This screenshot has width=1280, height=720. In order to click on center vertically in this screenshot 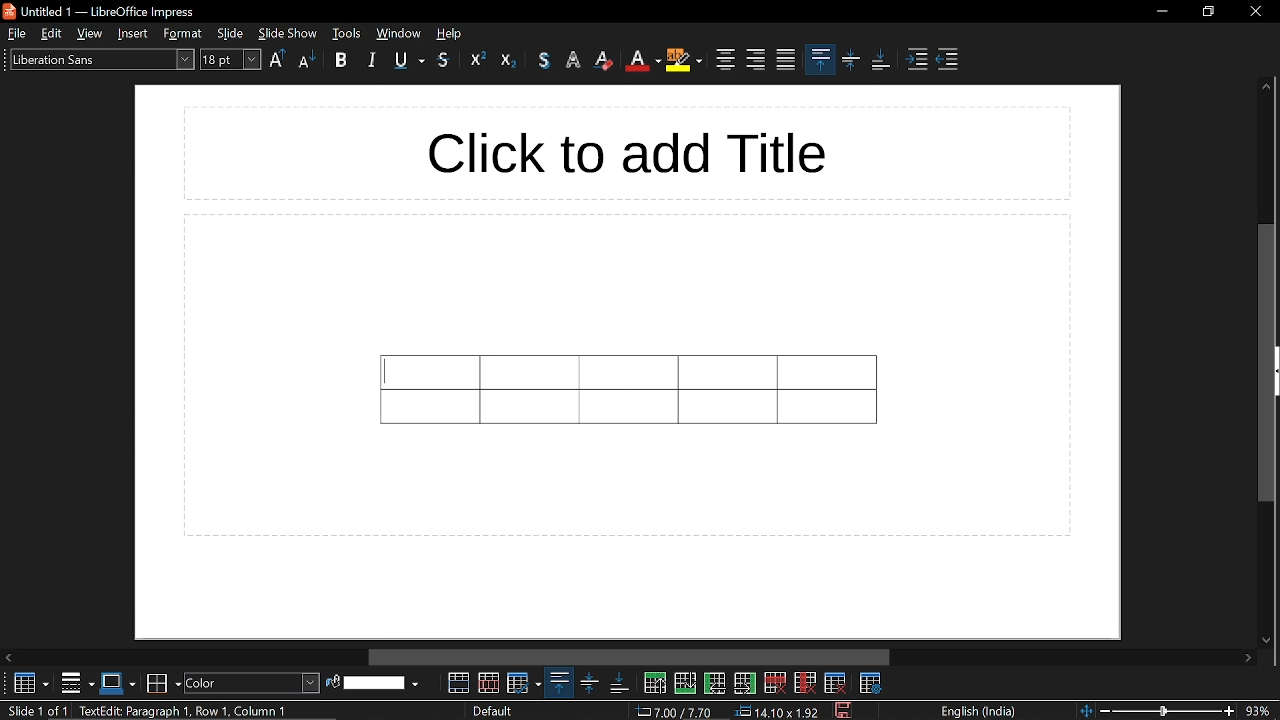, I will do `click(853, 62)`.